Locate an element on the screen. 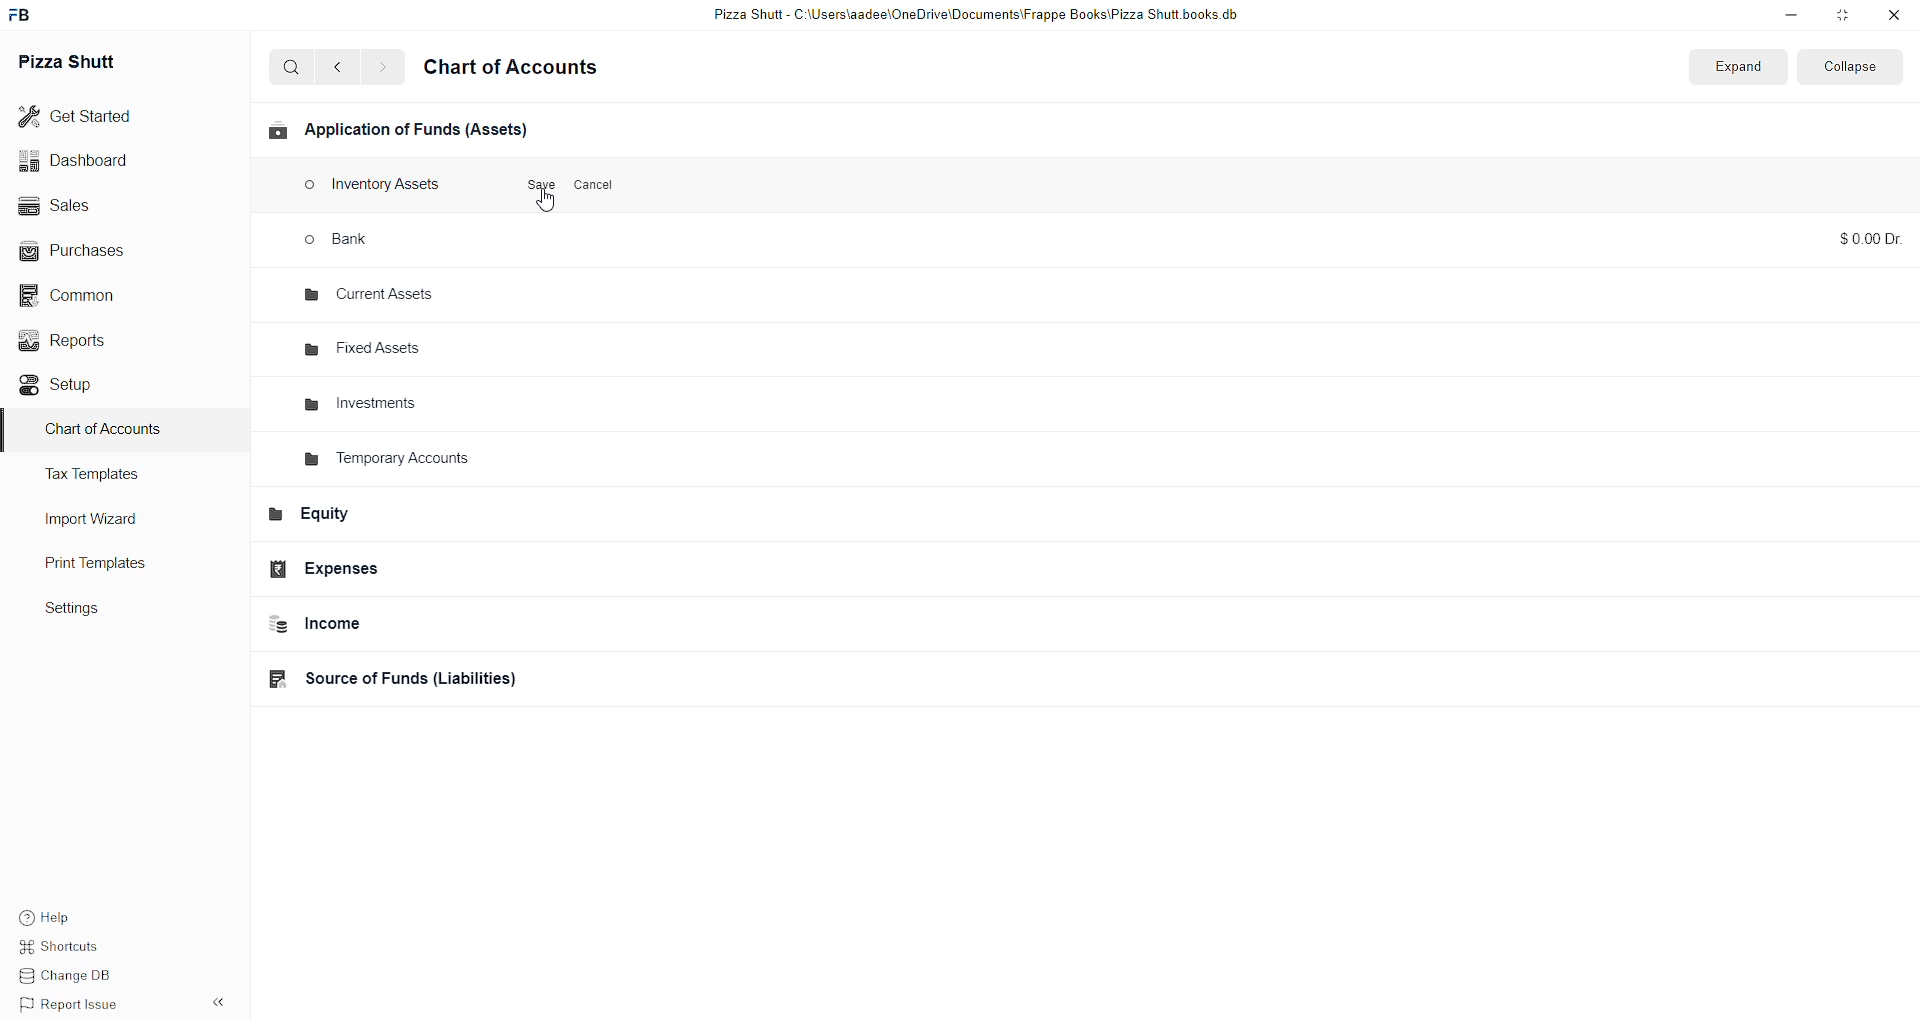  current assets is located at coordinates (362, 298).